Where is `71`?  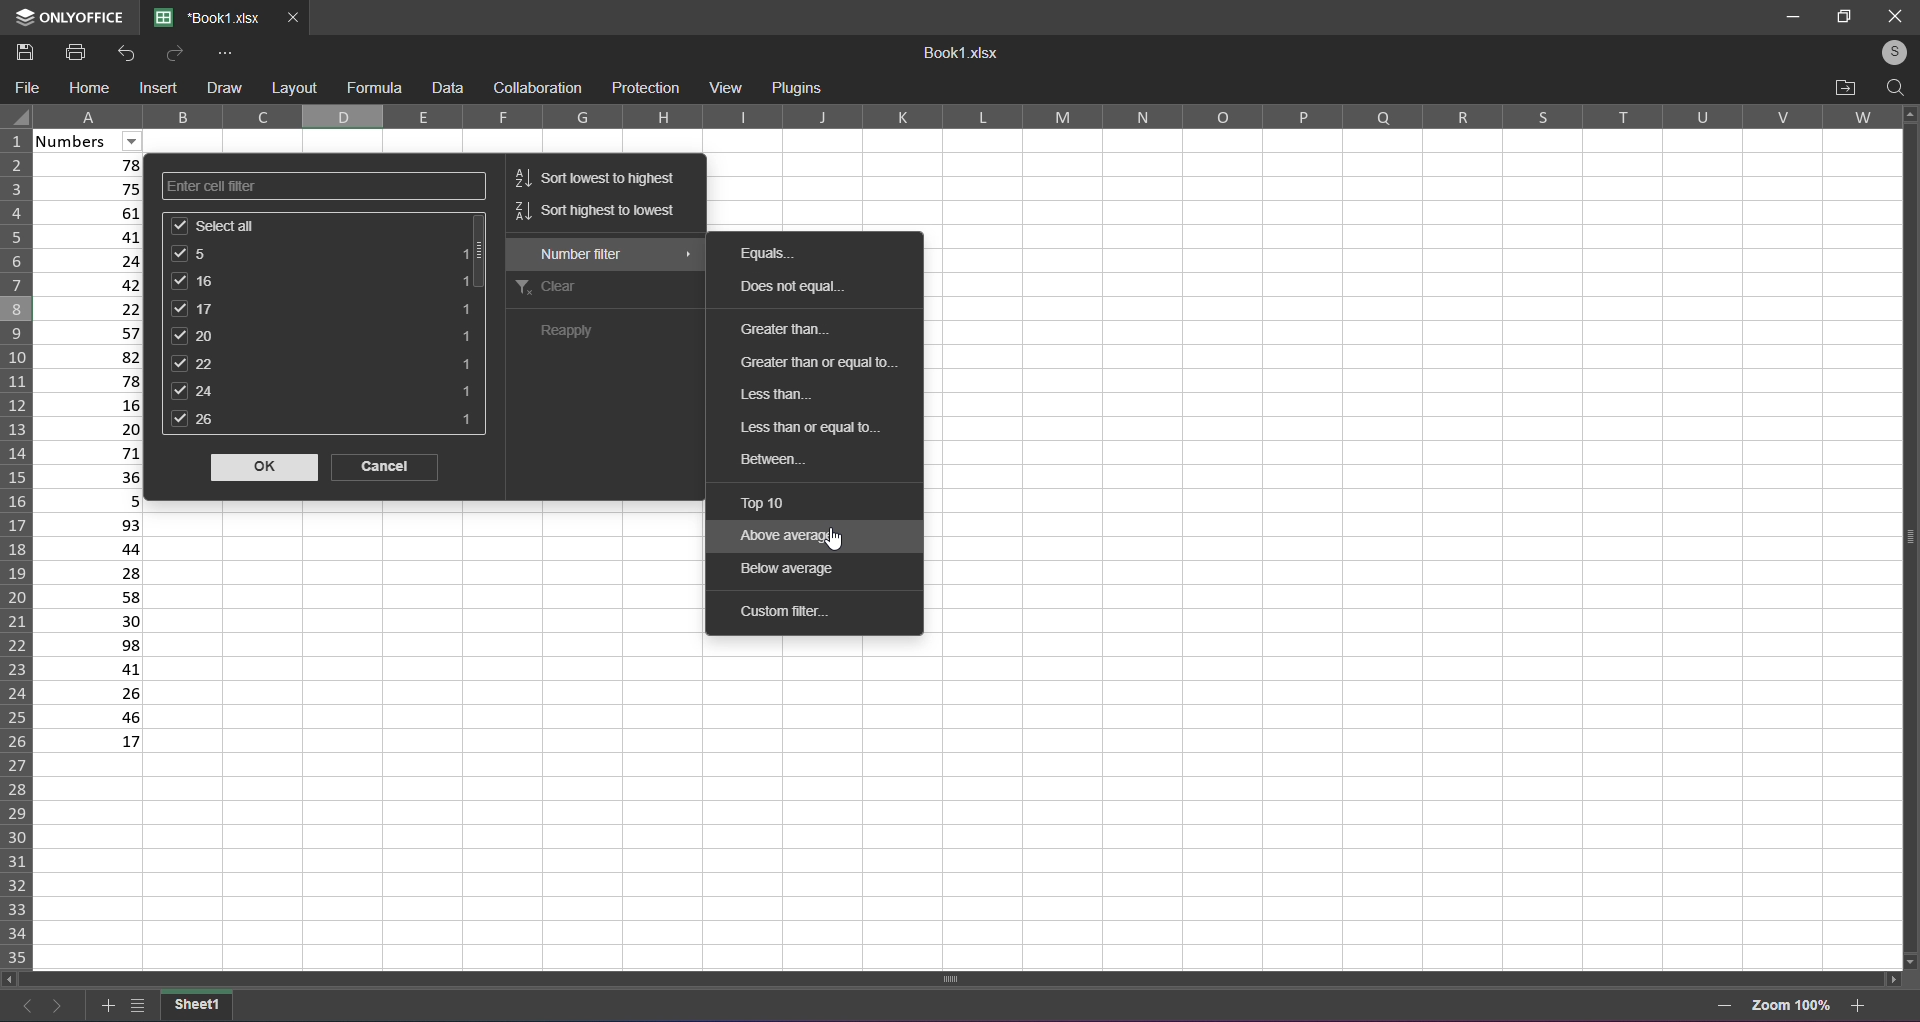 71 is located at coordinates (94, 453).